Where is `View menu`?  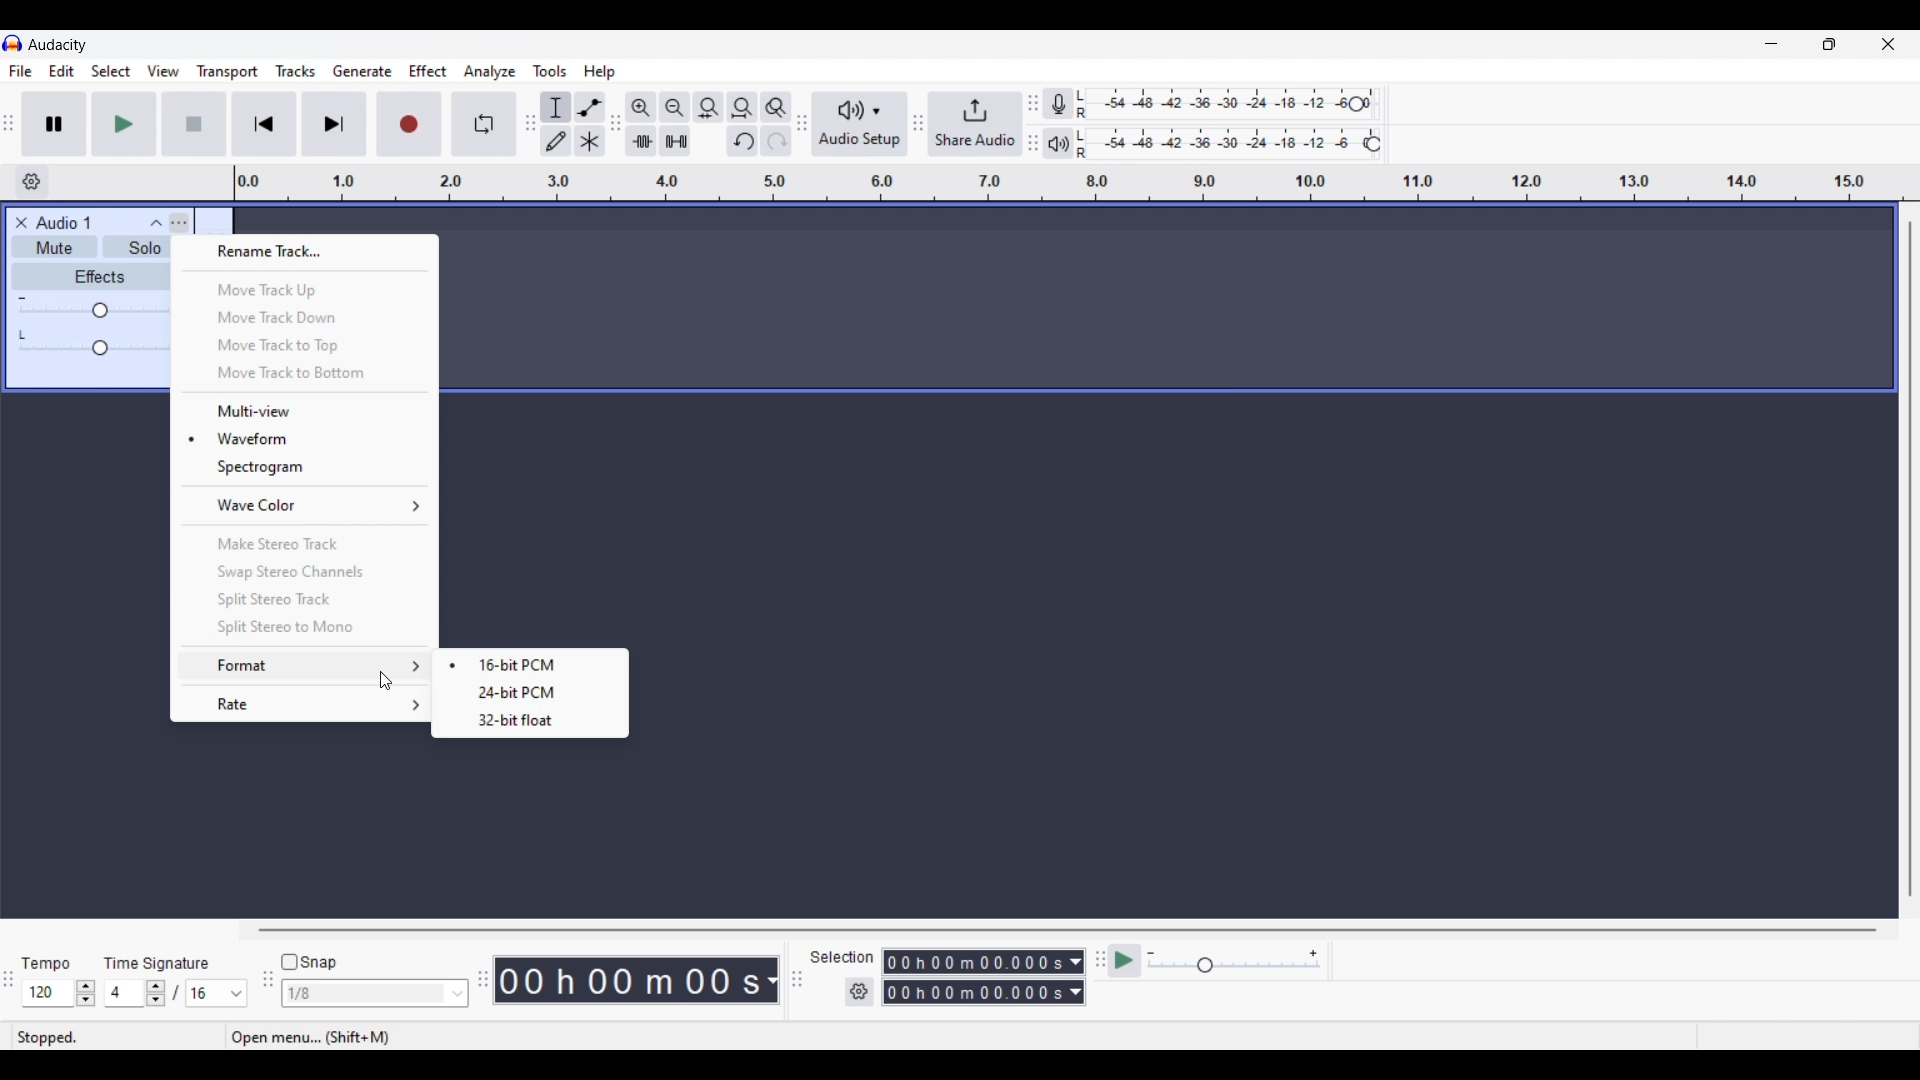
View menu is located at coordinates (163, 71).